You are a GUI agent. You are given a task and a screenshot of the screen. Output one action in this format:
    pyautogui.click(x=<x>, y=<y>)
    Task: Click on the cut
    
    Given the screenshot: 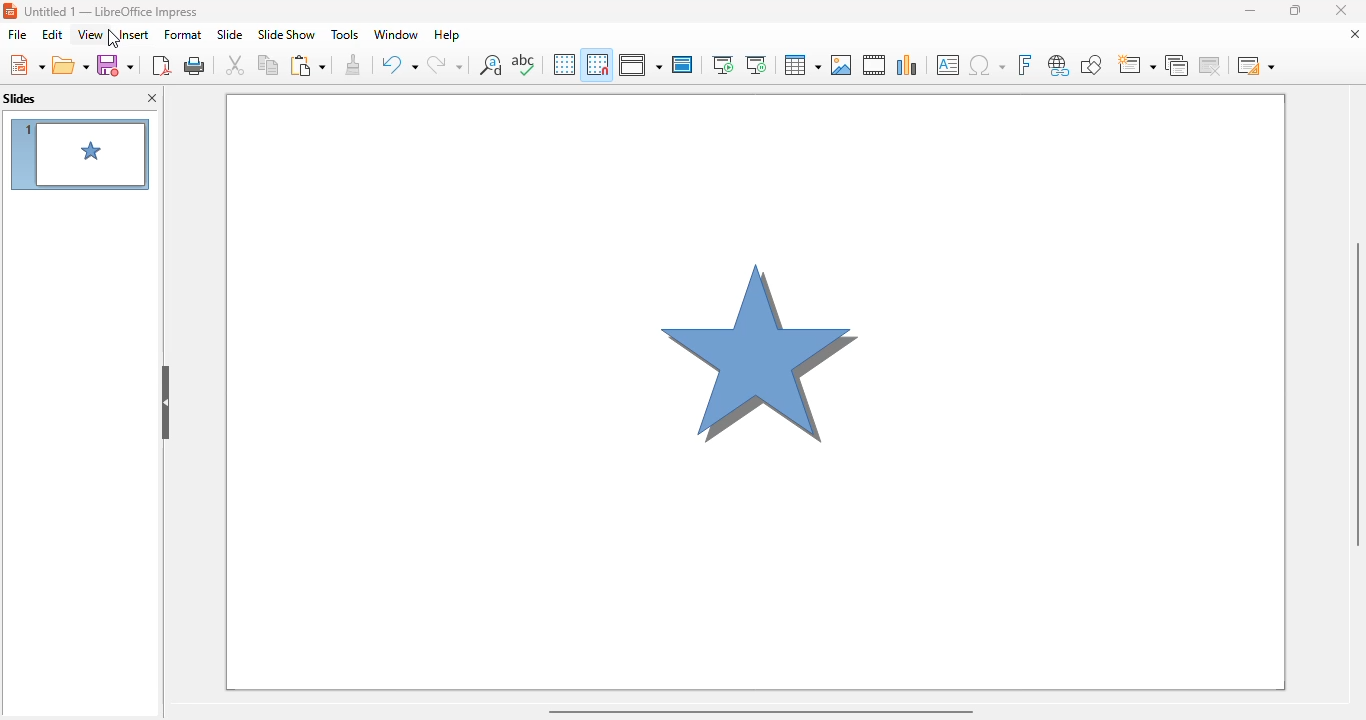 What is the action you would take?
    pyautogui.click(x=235, y=64)
    